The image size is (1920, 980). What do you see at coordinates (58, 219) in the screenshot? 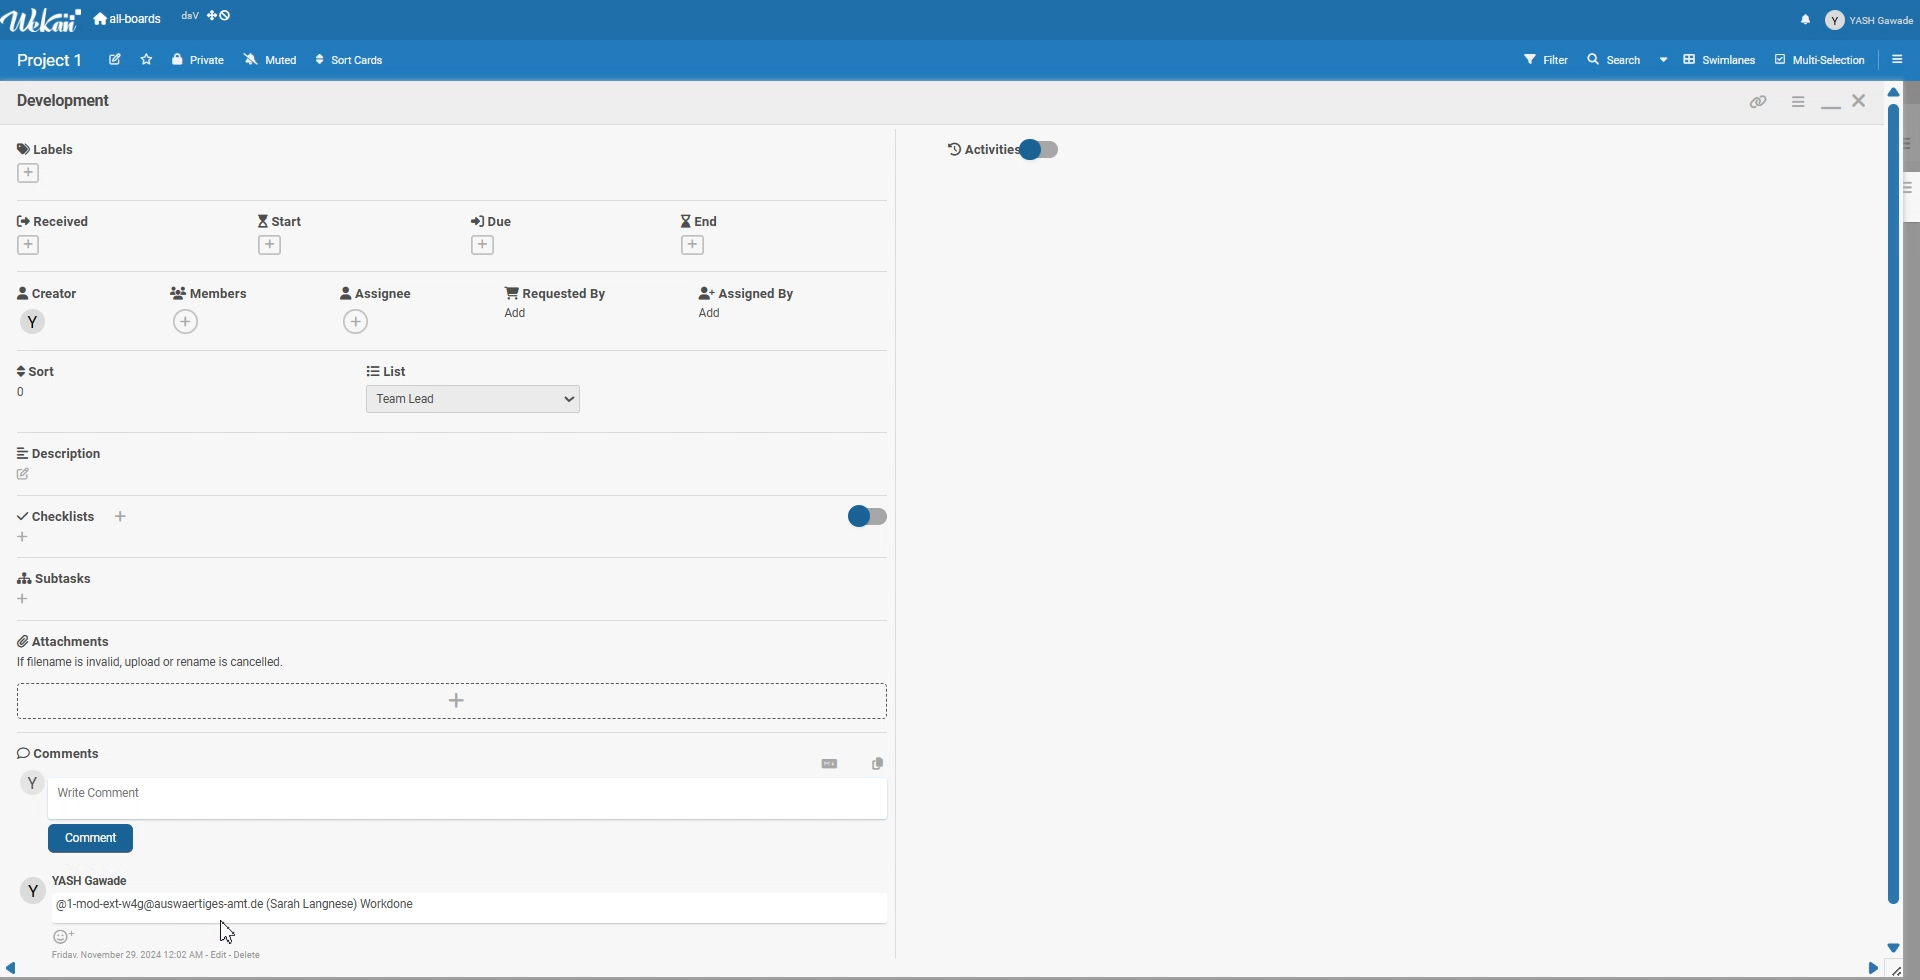
I see `Add Received` at bounding box center [58, 219].